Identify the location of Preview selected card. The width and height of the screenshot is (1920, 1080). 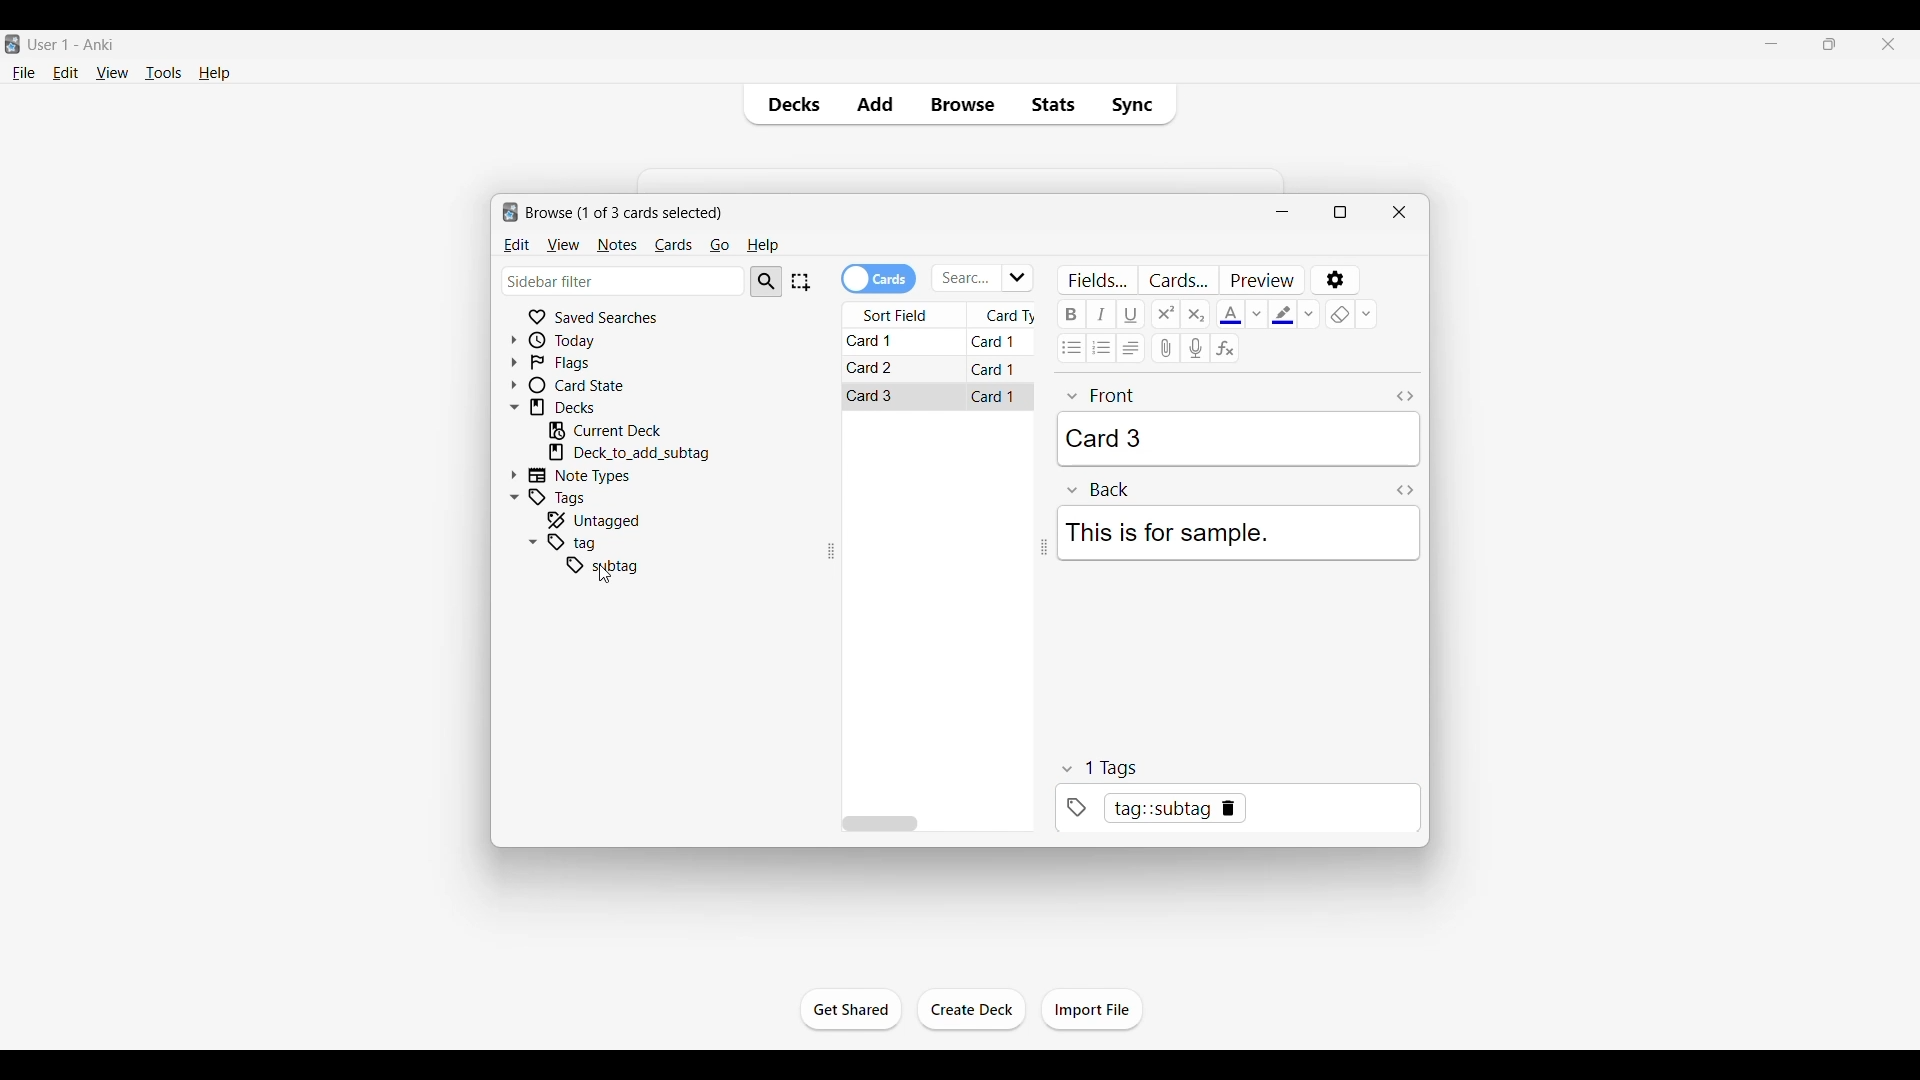
(1261, 280).